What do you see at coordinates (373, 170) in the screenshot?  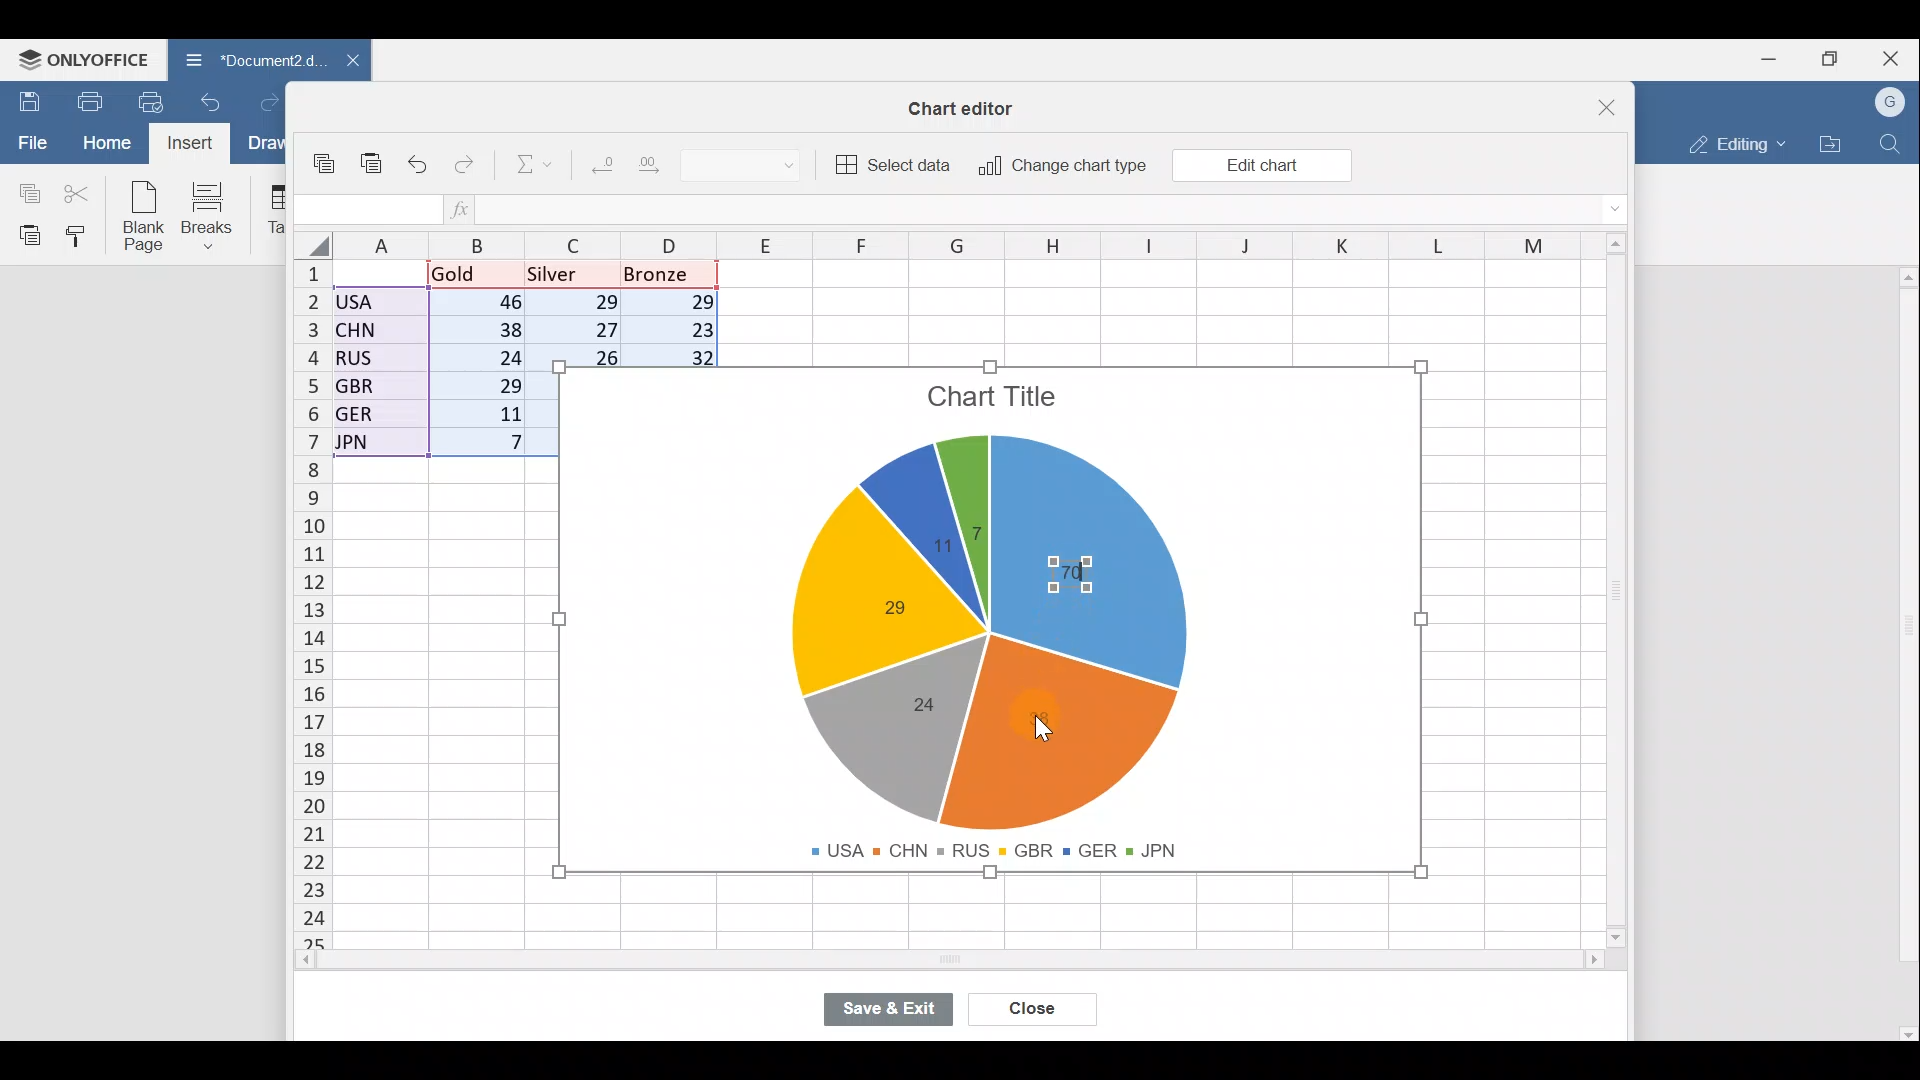 I see `Paste` at bounding box center [373, 170].